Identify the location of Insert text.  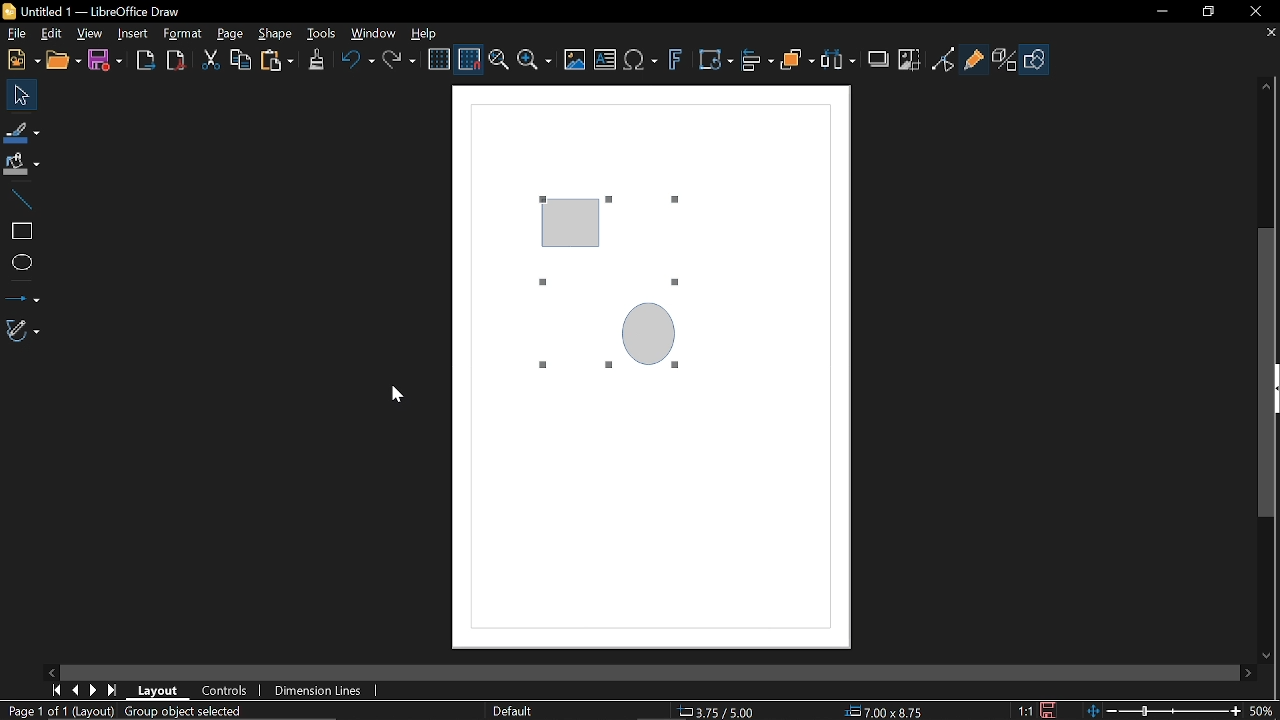
(606, 60).